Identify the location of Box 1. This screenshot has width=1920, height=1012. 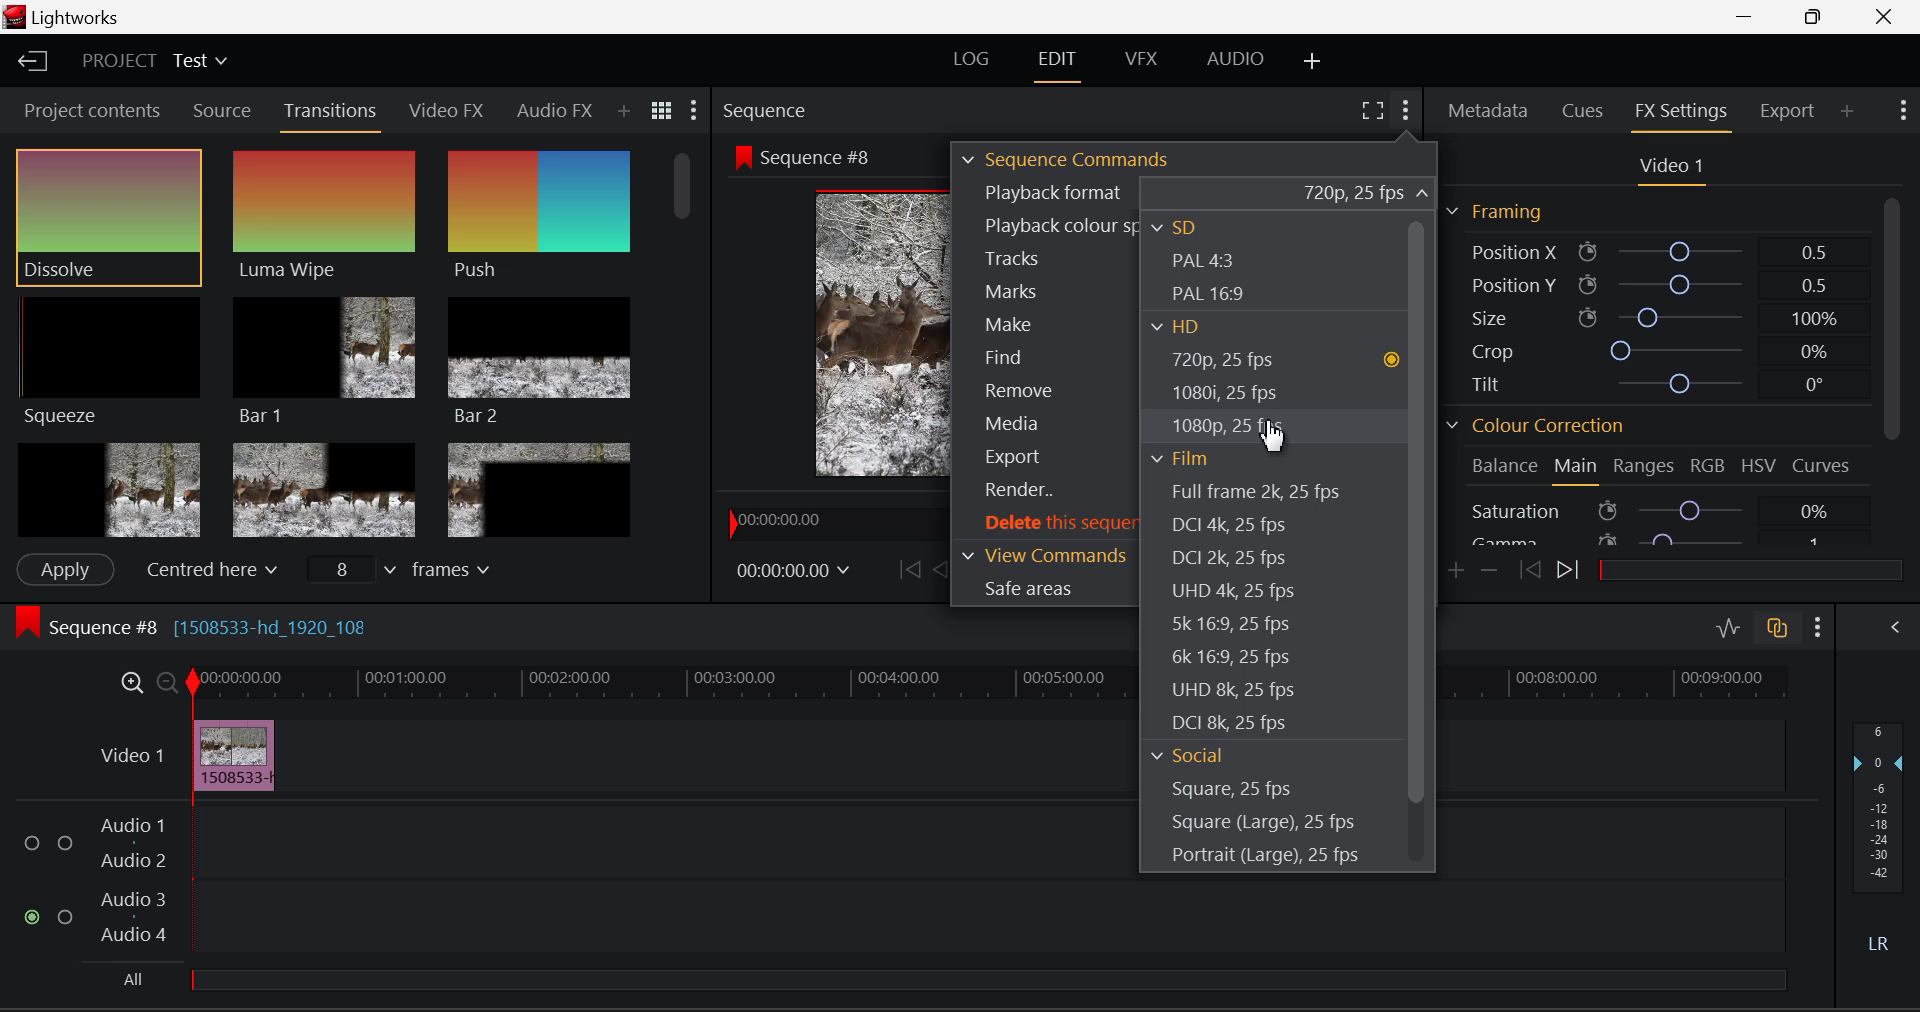
(107, 488).